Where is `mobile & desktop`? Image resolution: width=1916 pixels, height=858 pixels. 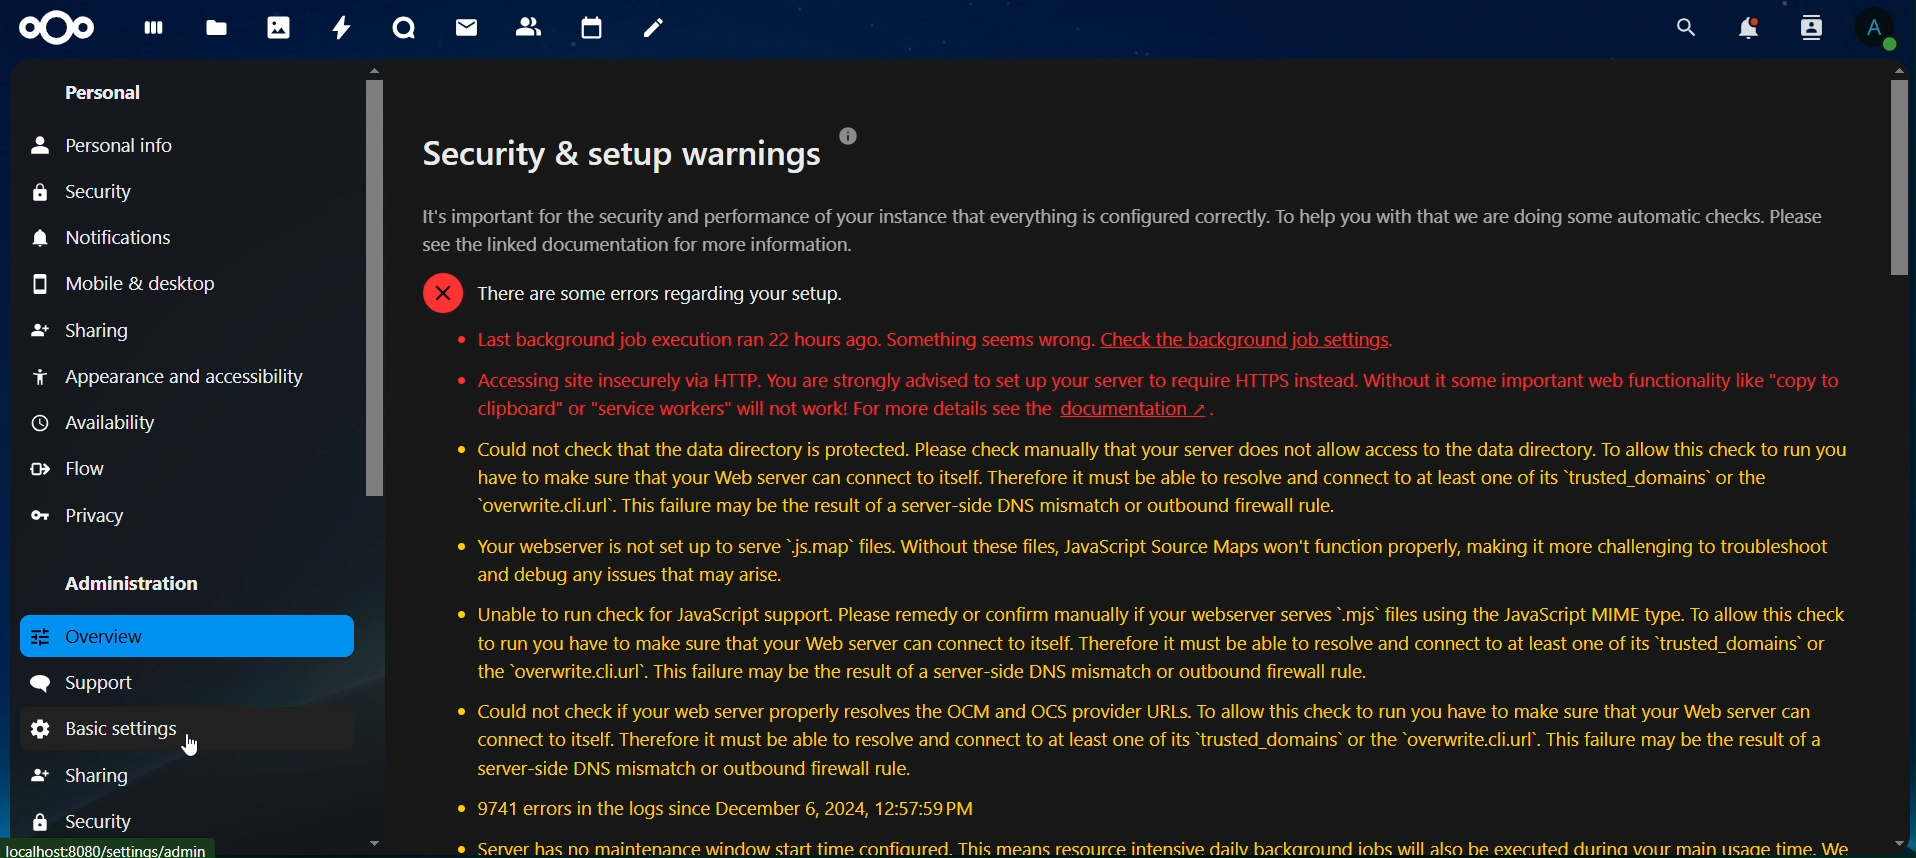 mobile & desktop is located at coordinates (153, 282).